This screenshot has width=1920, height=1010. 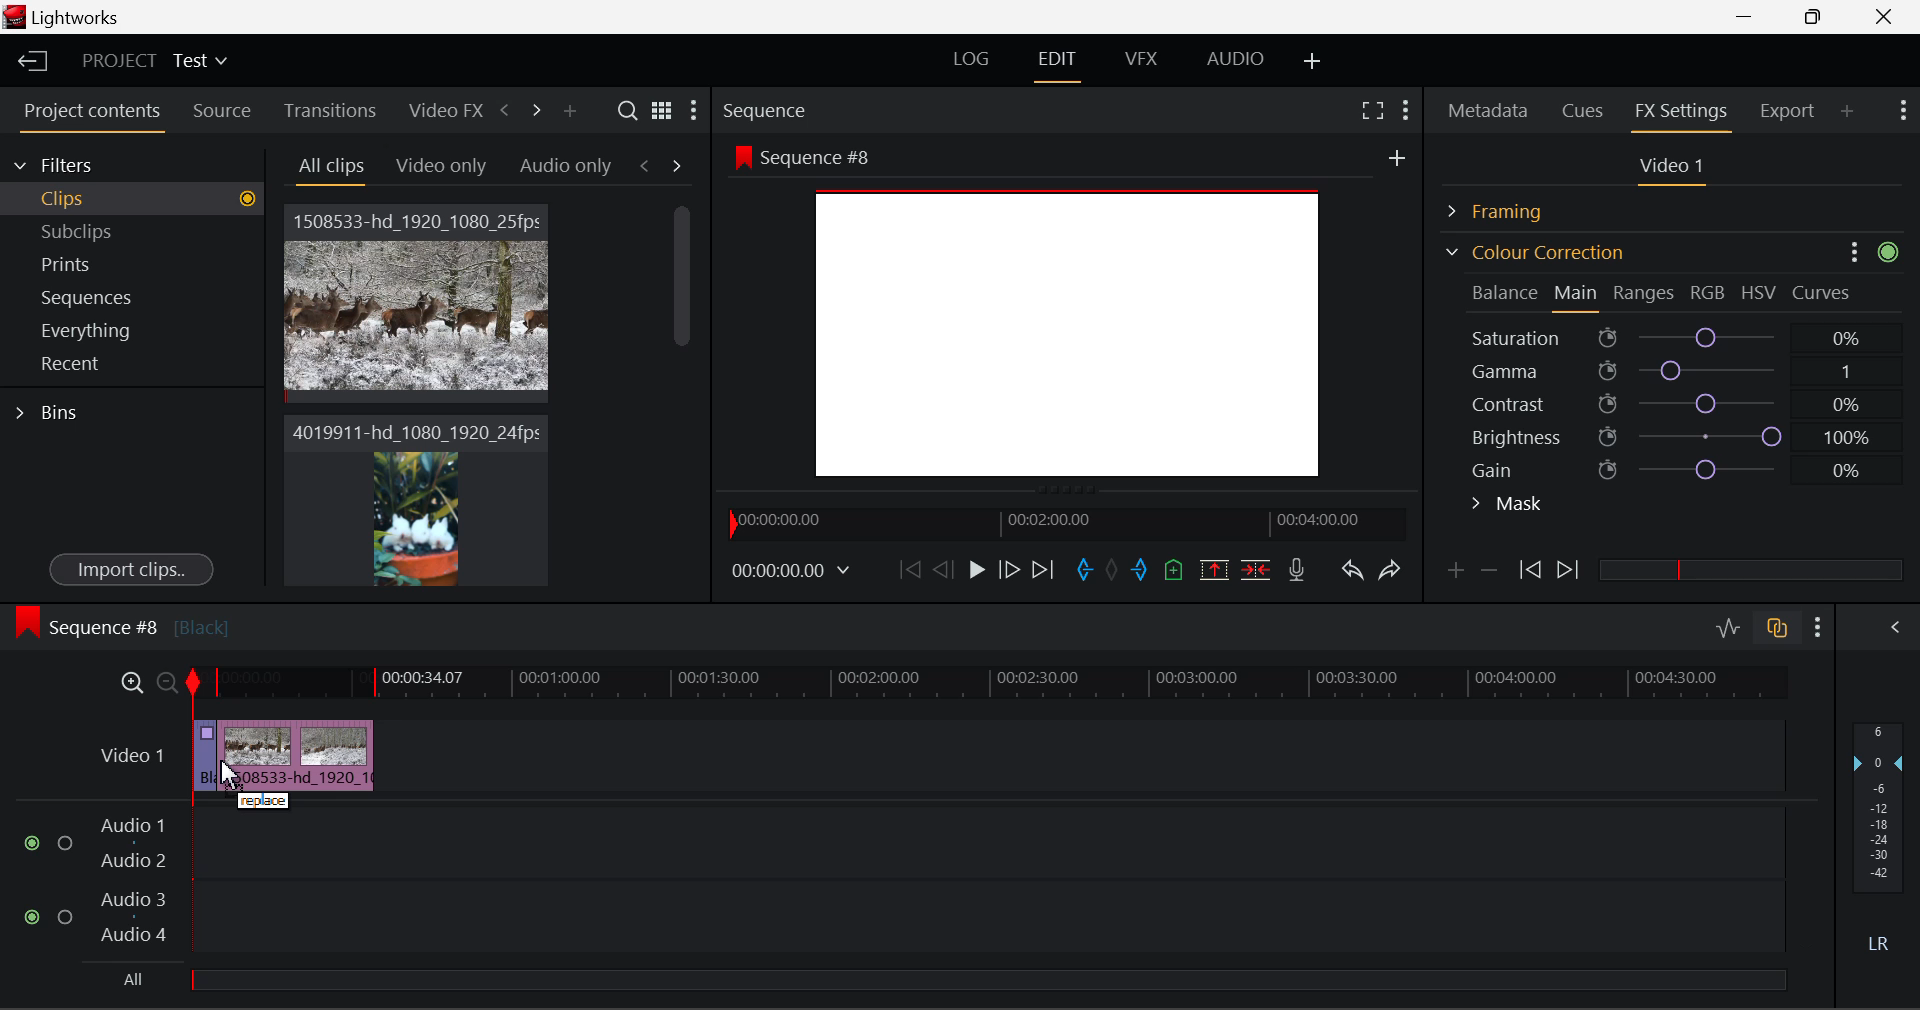 I want to click on Sequence Preview Section, so click(x=770, y=112).